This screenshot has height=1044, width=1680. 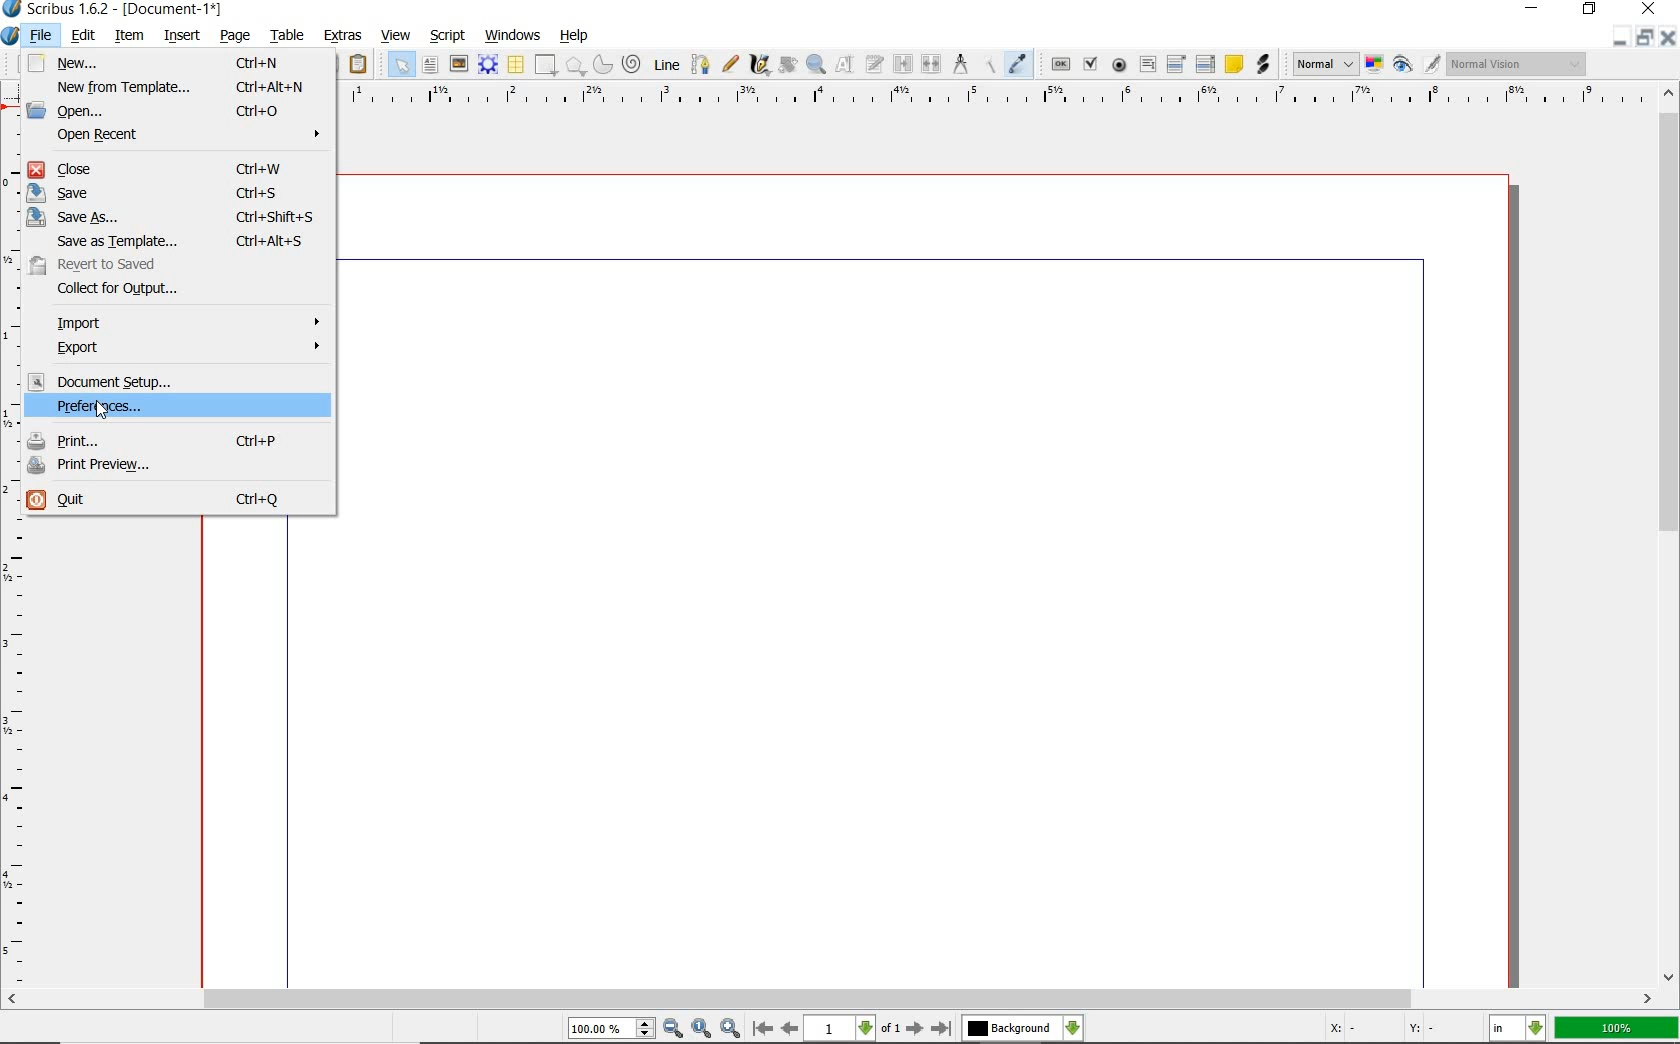 What do you see at coordinates (731, 64) in the screenshot?
I see `freehand line` at bounding box center [731, 64].